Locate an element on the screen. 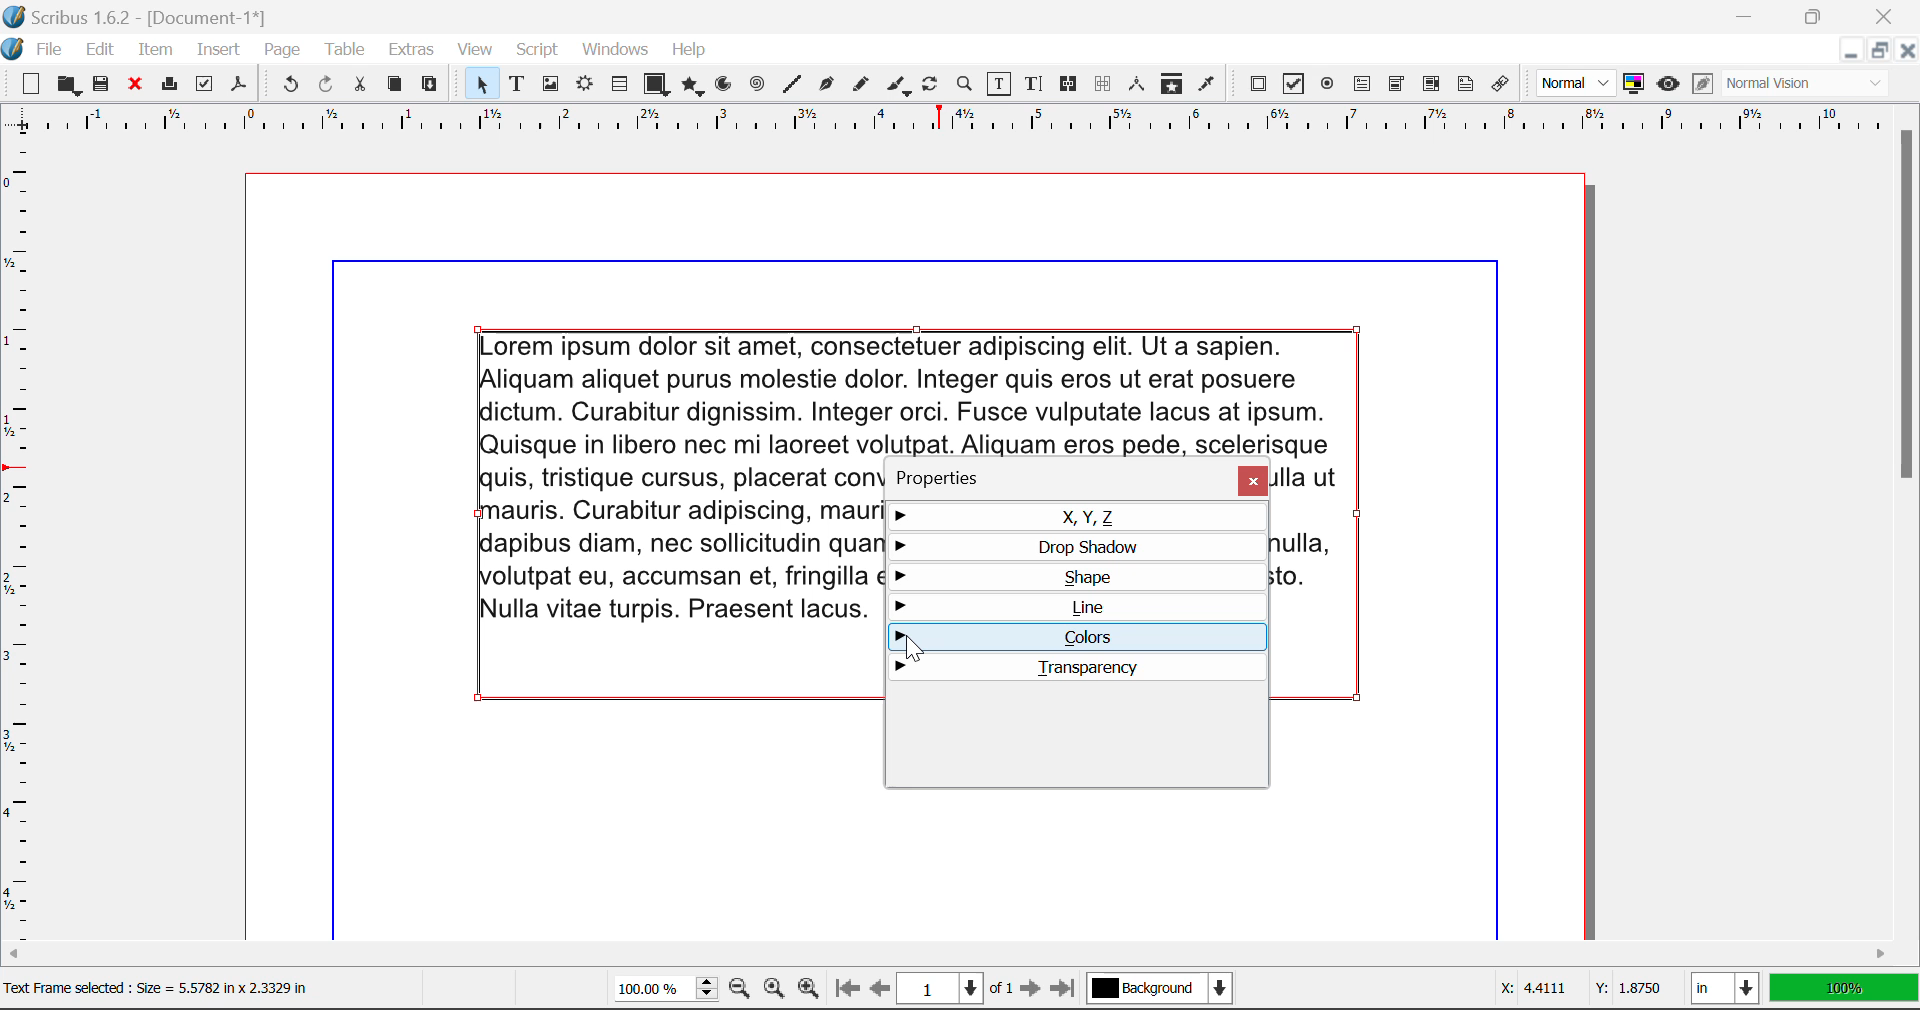 The image size is (1920, 1010). Text Annotation is located at coordinates (1469, 85).